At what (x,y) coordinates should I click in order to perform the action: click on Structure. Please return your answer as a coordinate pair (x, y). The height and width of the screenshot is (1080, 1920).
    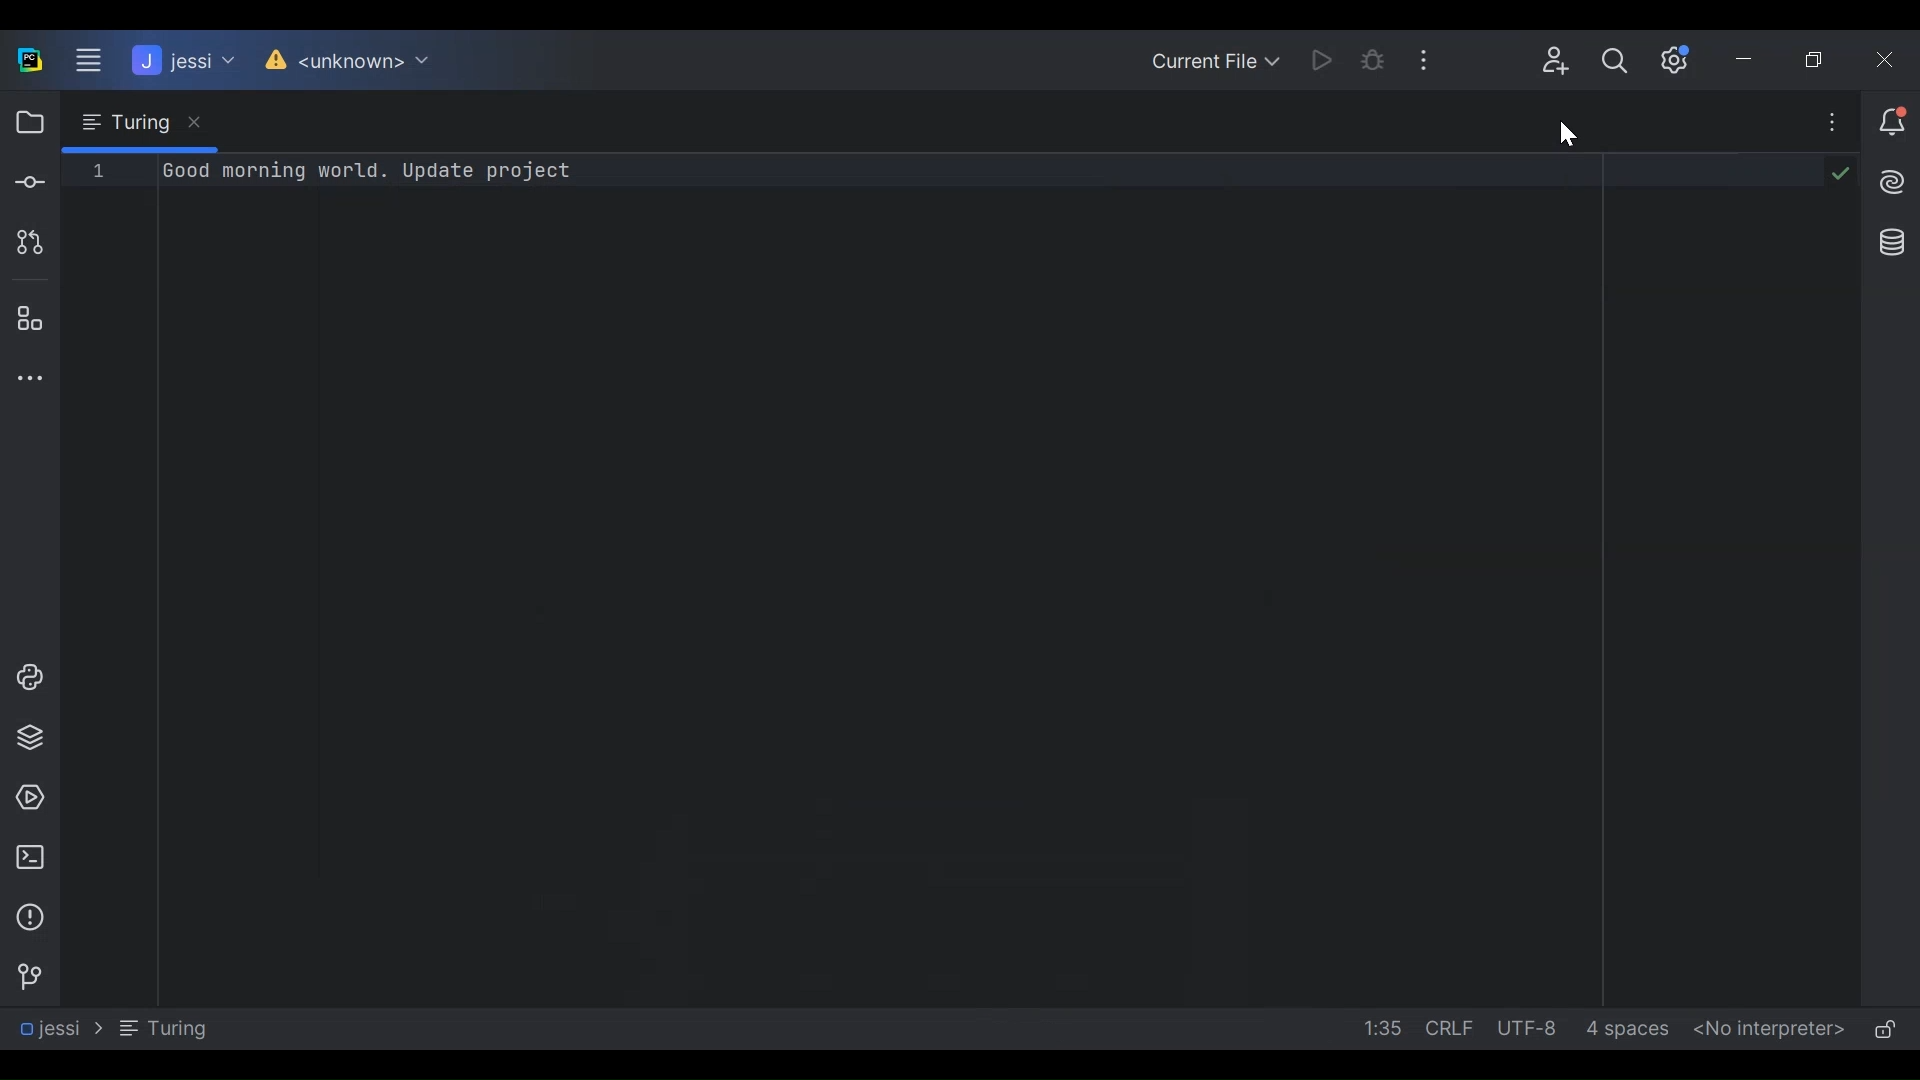
    Looking at the image, I should click on (26, 317).